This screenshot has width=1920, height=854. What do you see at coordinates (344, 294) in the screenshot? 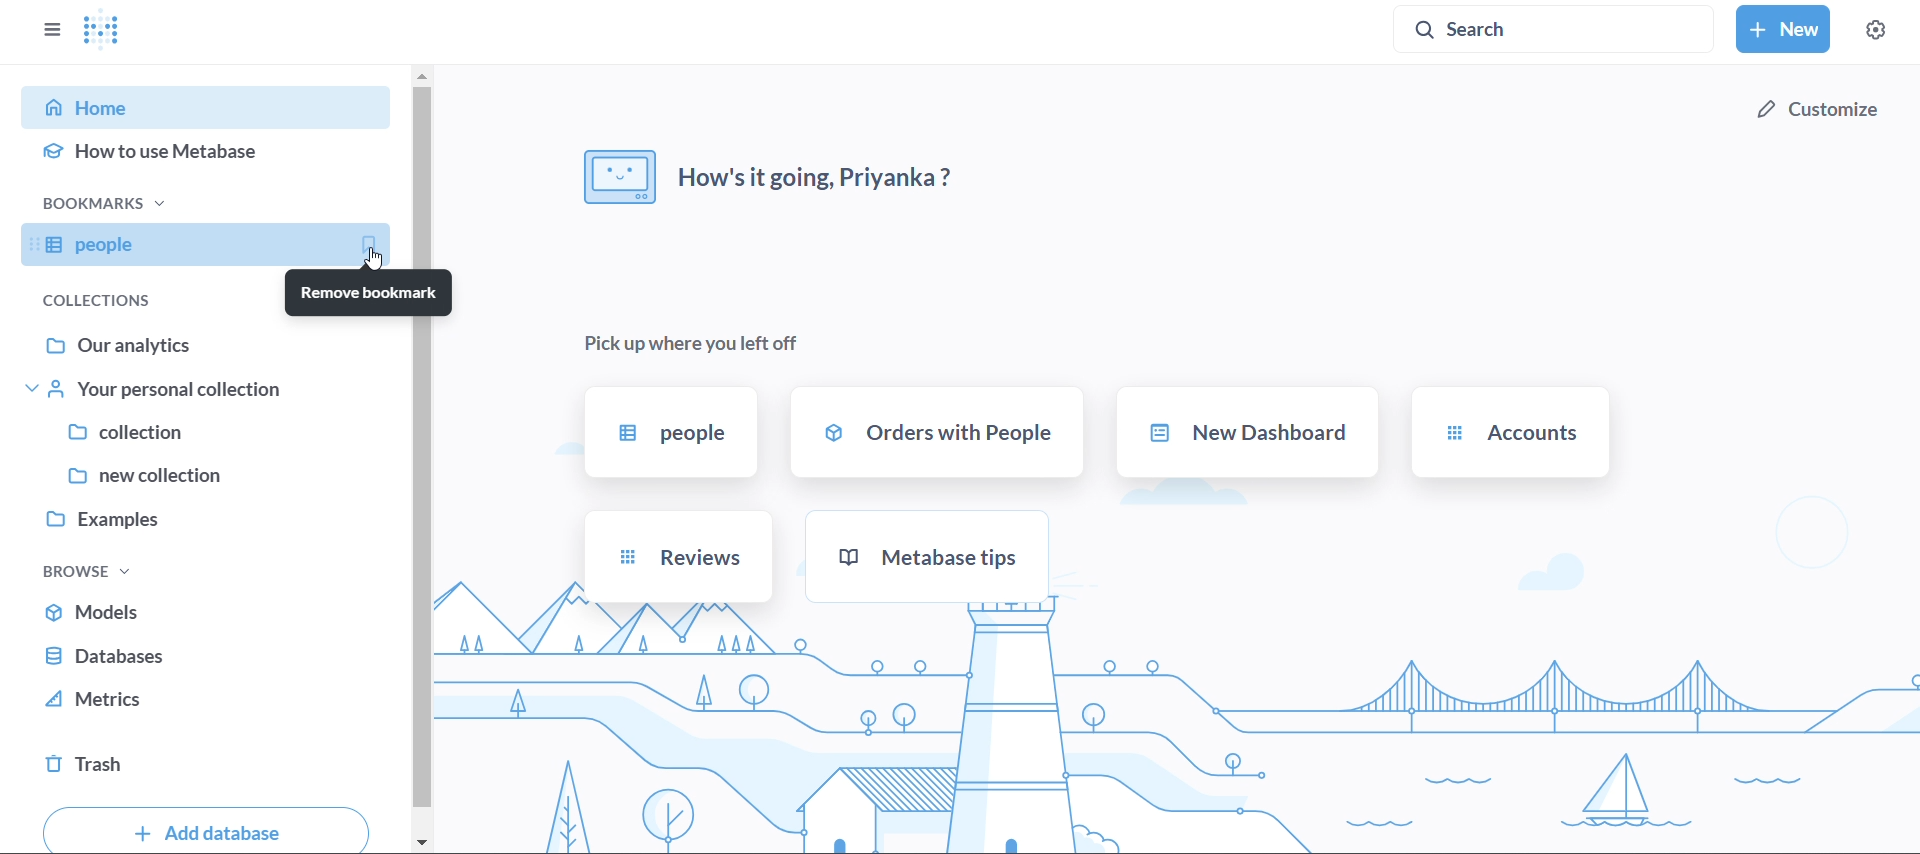
I see `remove bookamarks` at bounding box center [344, 294].